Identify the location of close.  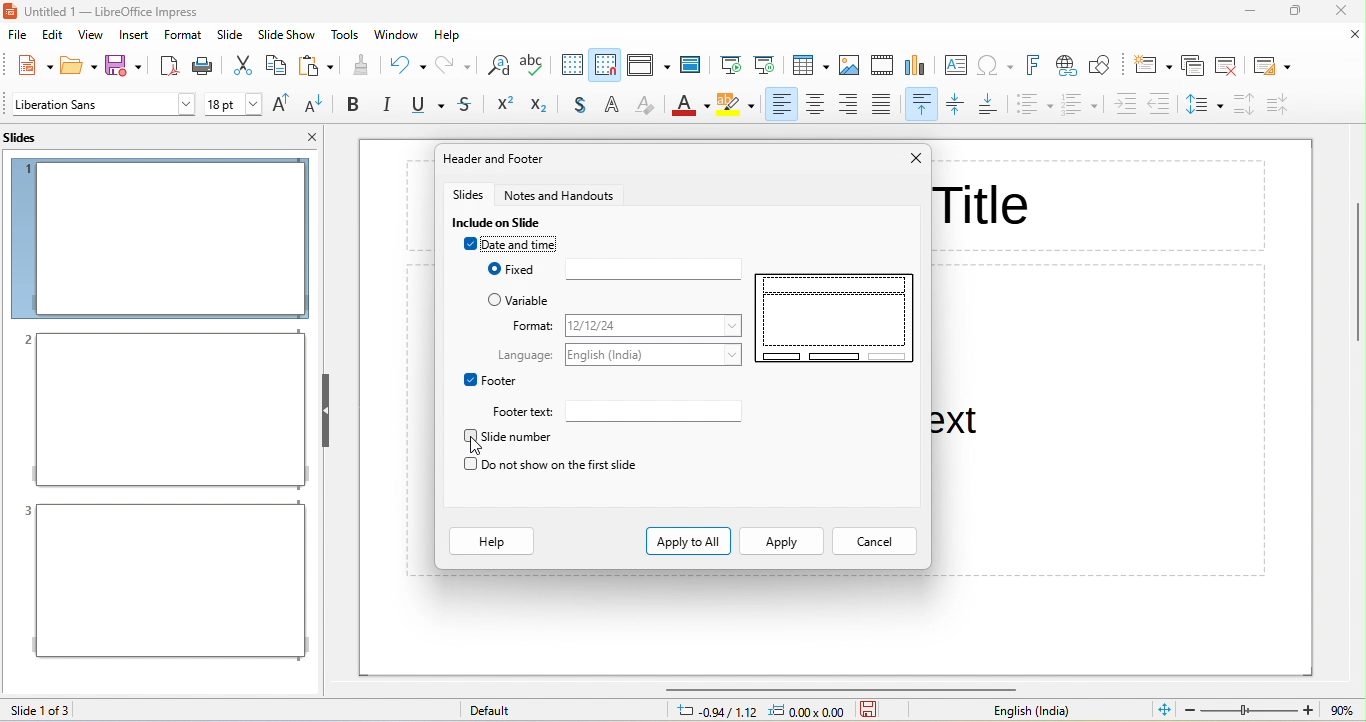
(916, 158).